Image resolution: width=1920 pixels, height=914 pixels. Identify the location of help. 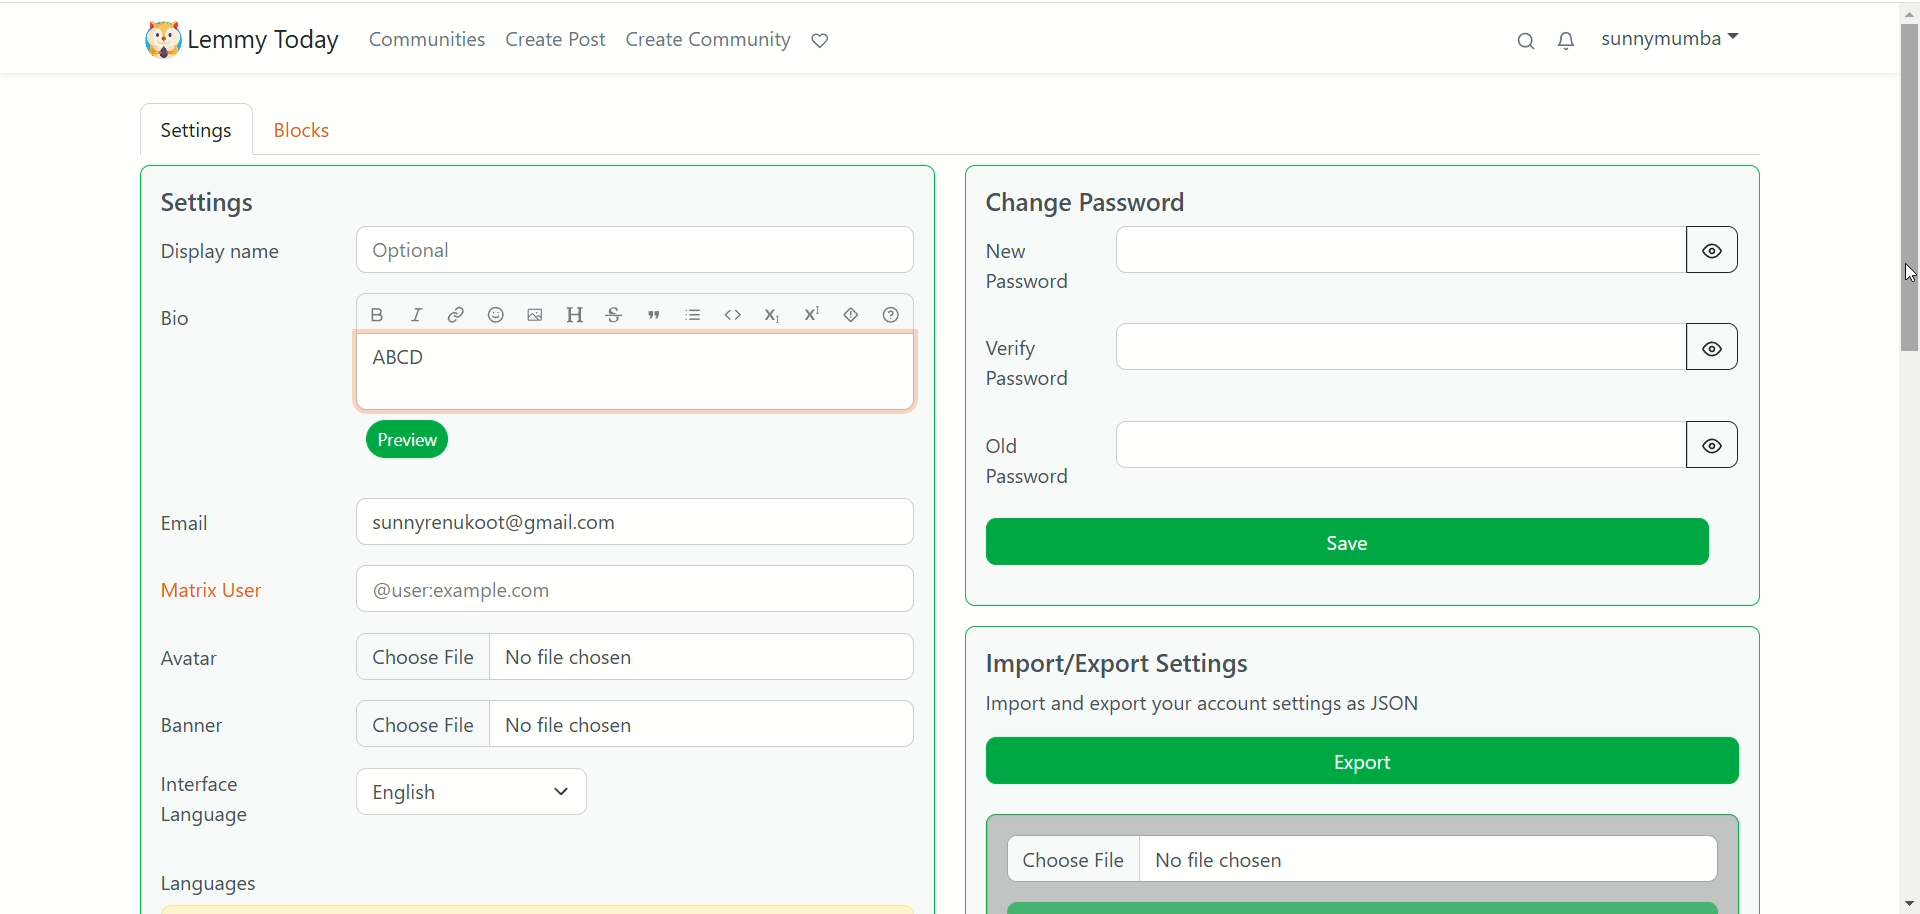
(895, 314).